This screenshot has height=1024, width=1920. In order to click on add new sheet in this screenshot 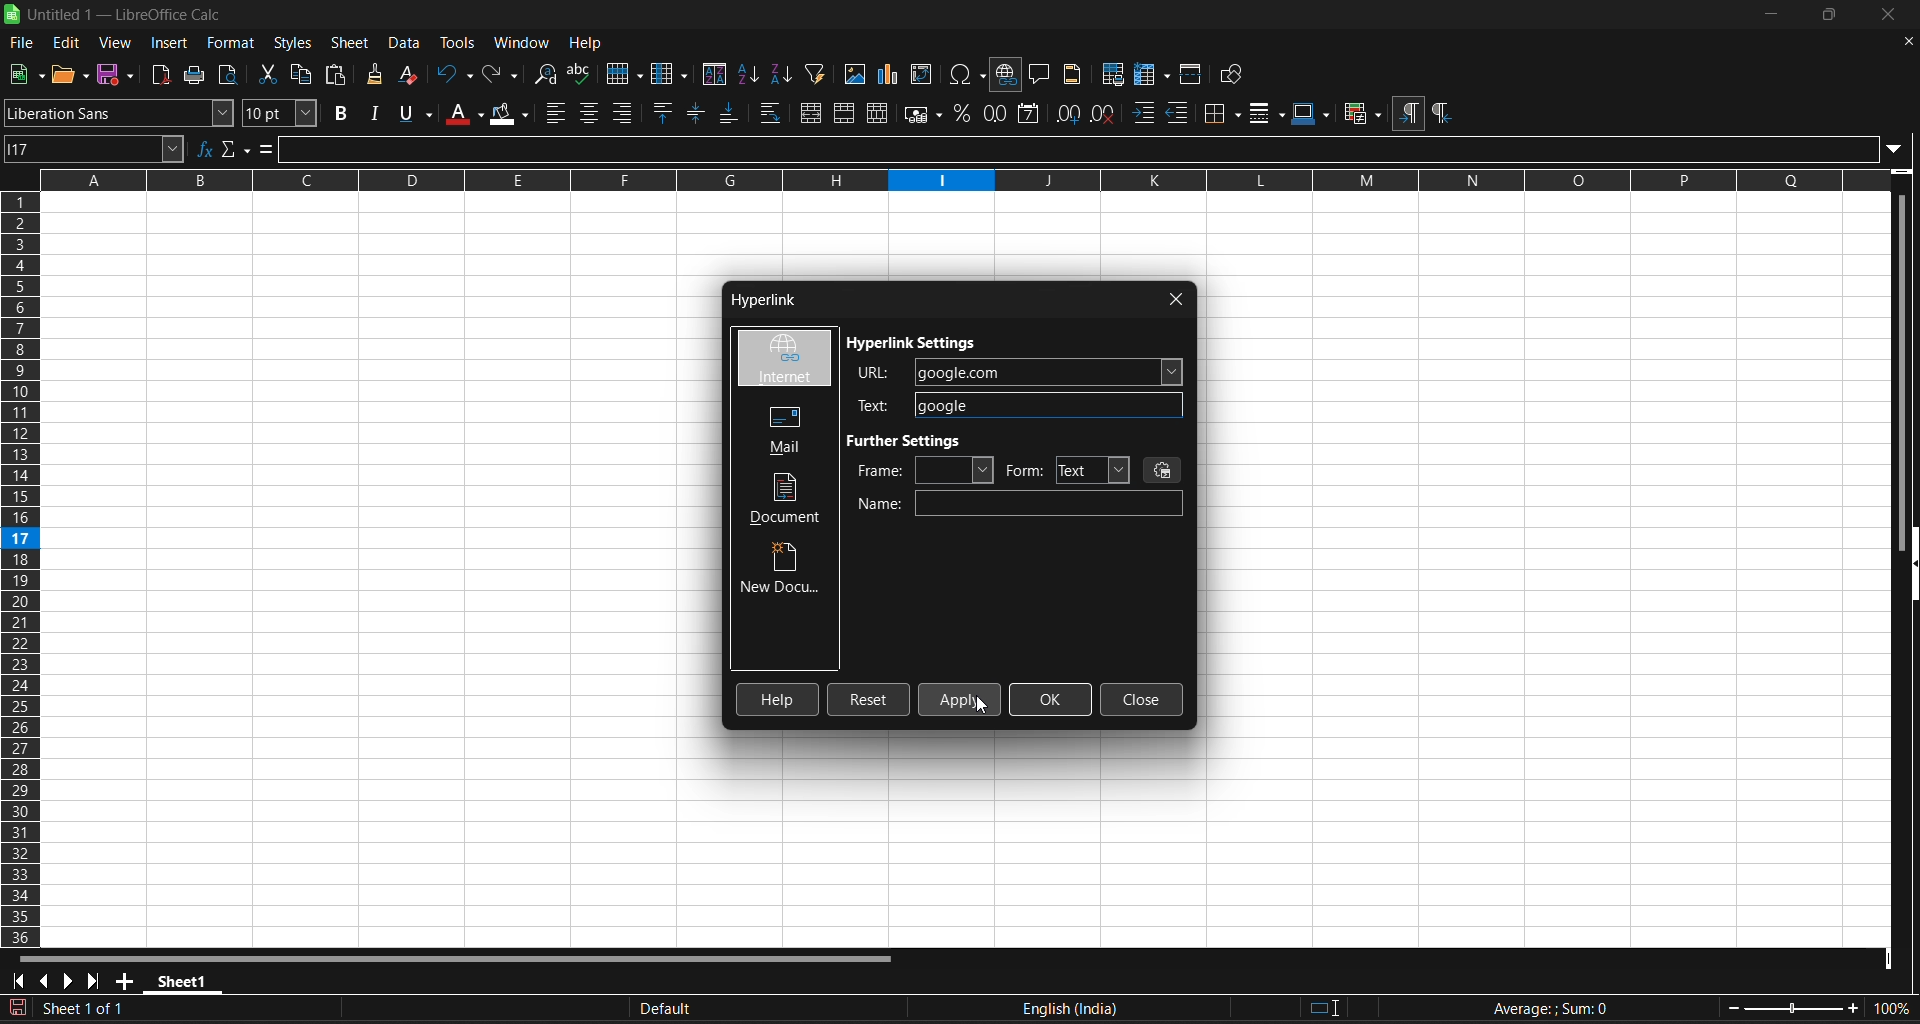, I will do `click(123, 981)`.